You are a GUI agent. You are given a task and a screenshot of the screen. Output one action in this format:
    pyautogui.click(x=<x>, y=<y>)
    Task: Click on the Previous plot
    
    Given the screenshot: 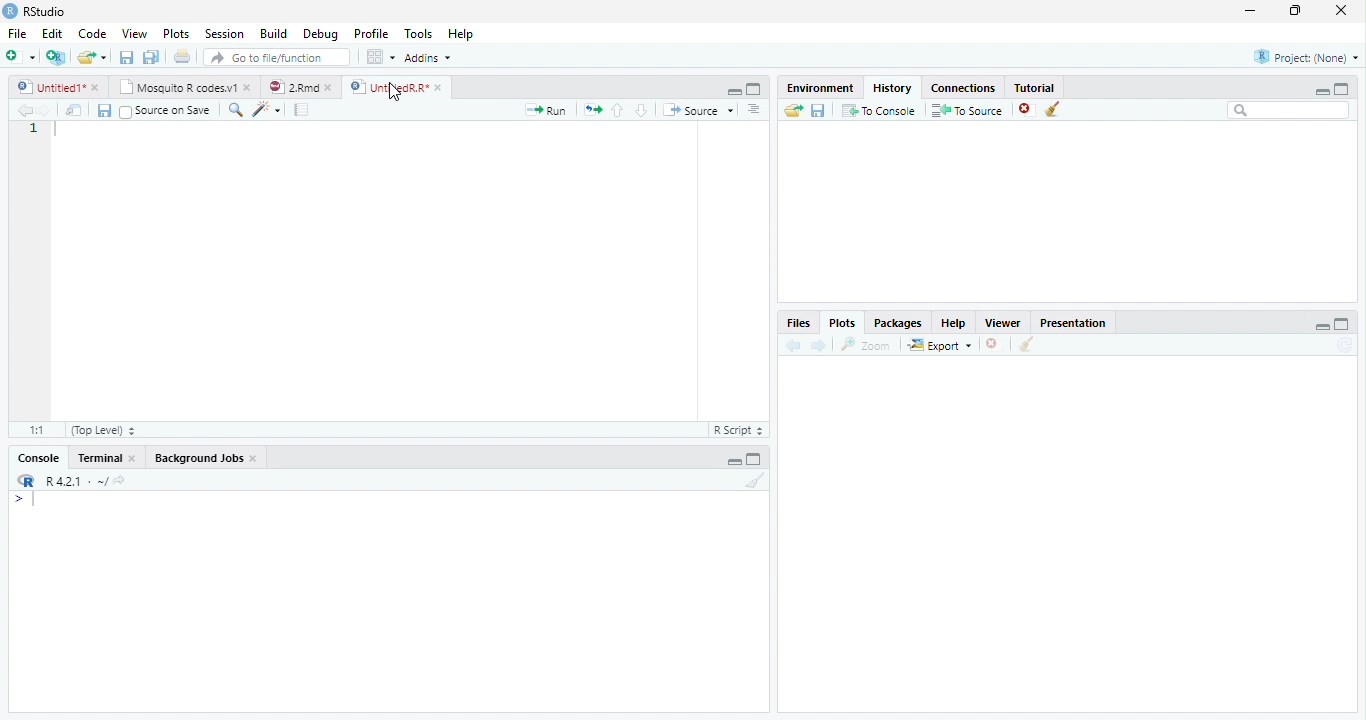 What is the action you would take?
    pyautogui.click(x=793, y=345)
    